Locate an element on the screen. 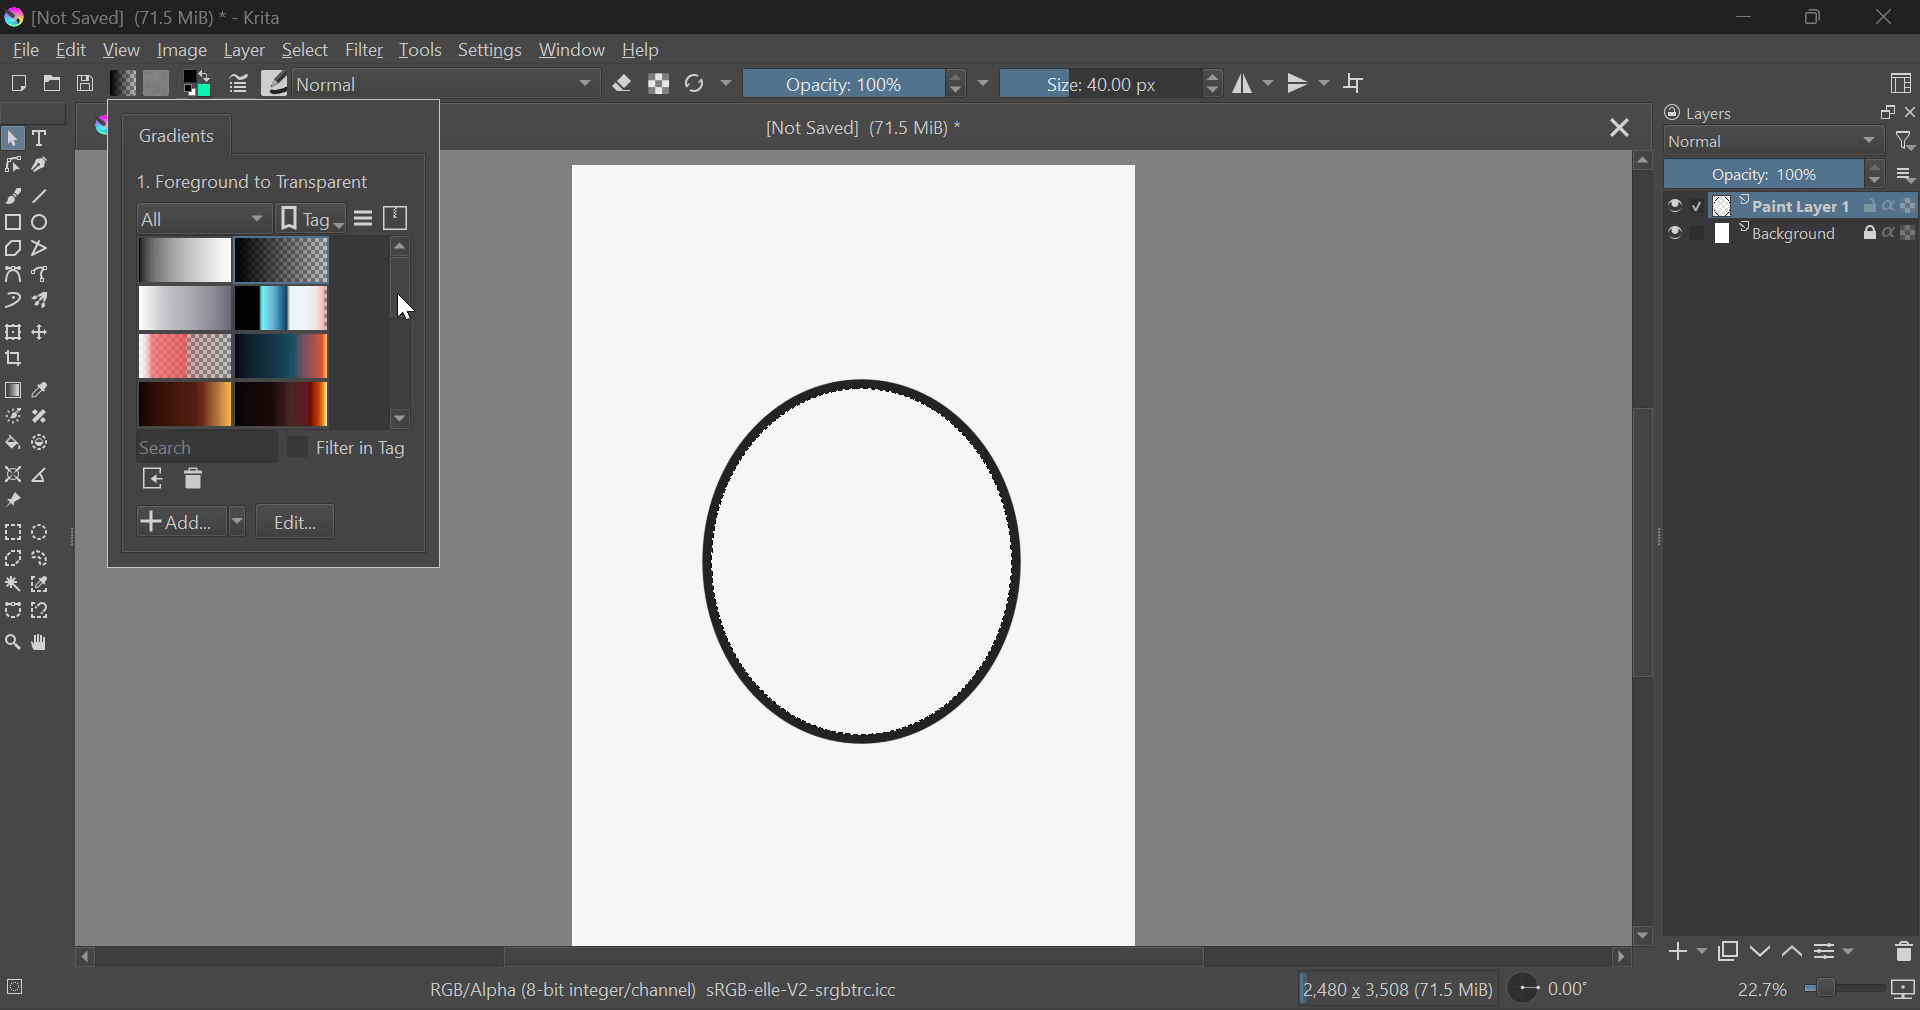 This screenshot has height=1010, width=1920. zoom slider is located at coordinates (1845, 986).